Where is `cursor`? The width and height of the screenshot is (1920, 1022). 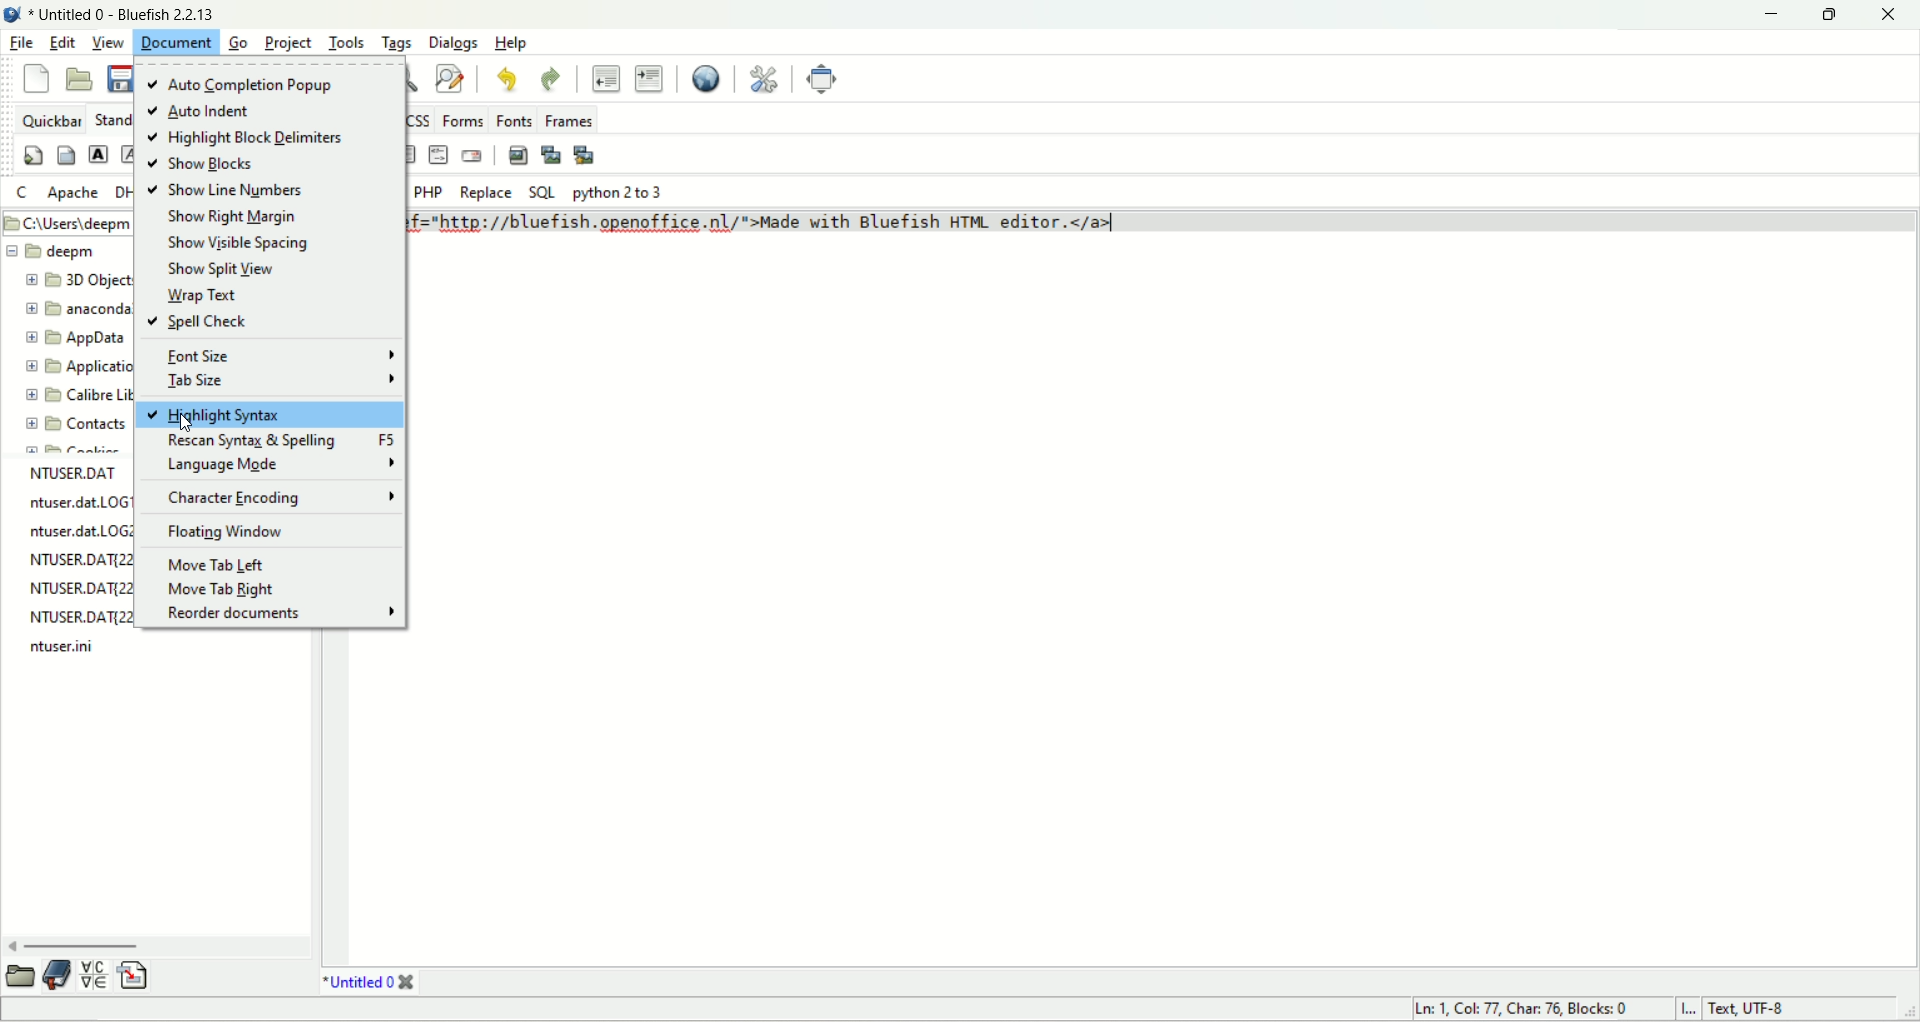
cursor is located at coordinates (186, 426).